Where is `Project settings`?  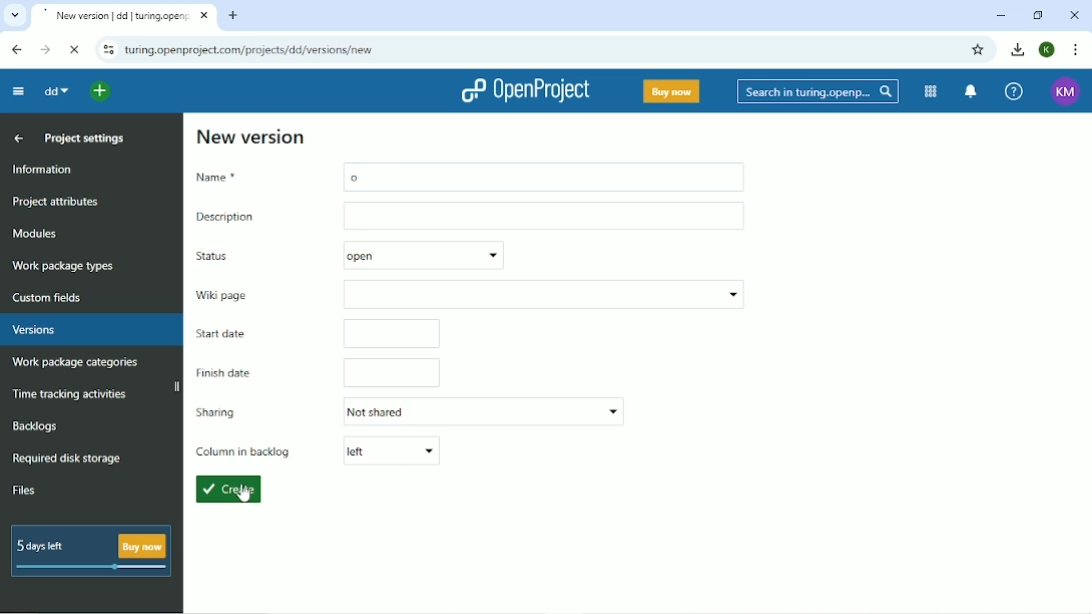
Project settings is located at coordinates (84, 137).